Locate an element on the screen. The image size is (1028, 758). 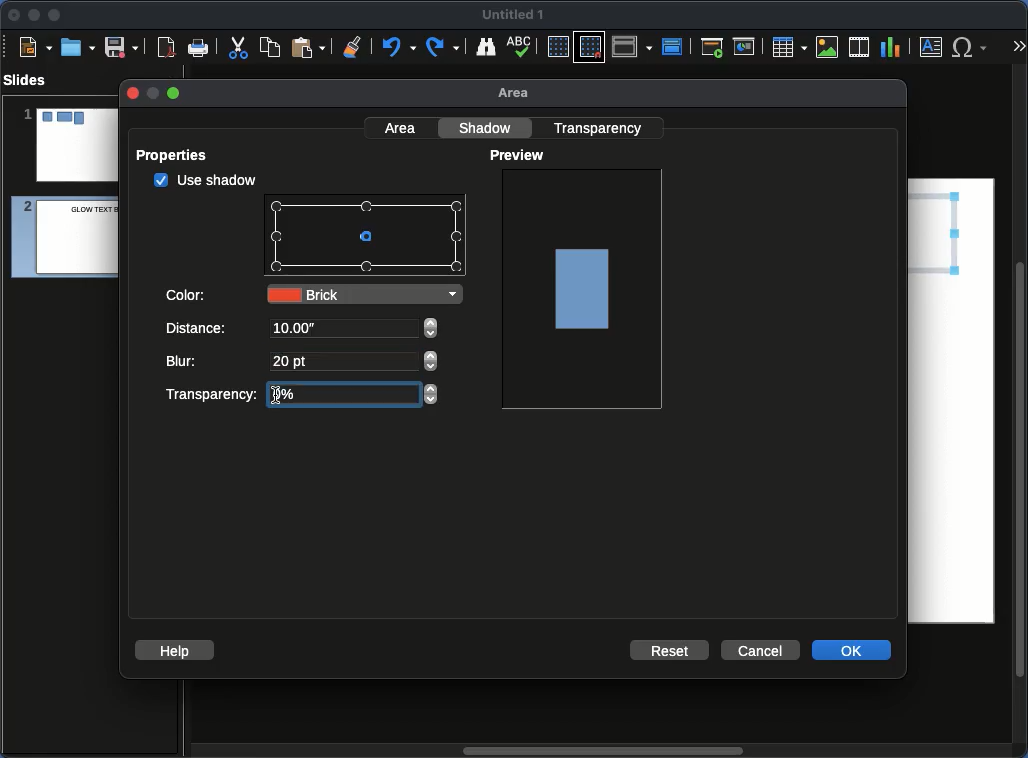
Save is located at coordinates (123, 46).